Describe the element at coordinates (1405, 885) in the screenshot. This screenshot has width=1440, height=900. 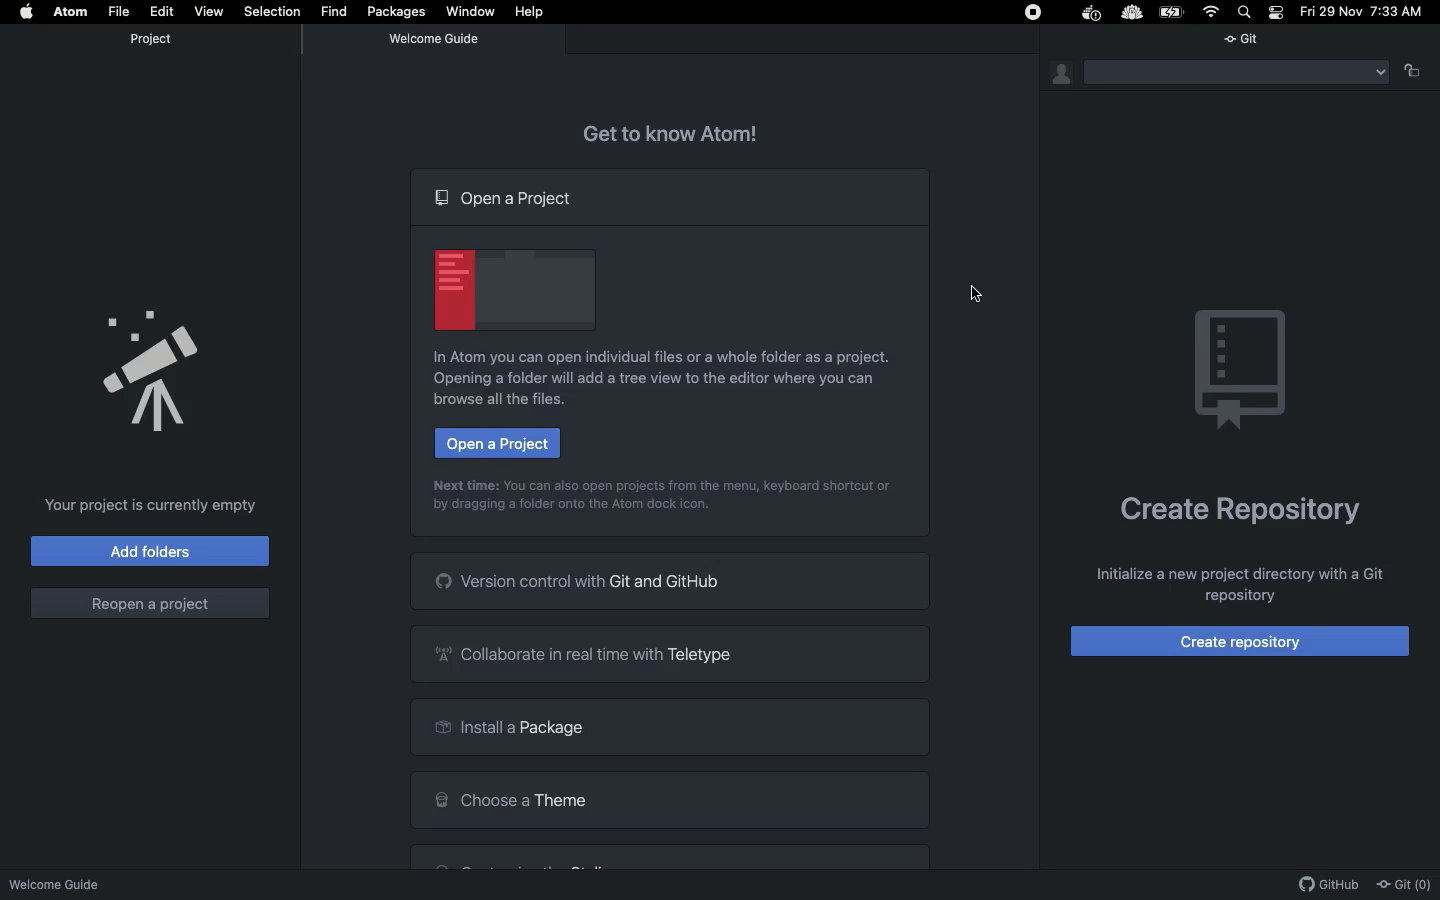
I see `Git` at that location.